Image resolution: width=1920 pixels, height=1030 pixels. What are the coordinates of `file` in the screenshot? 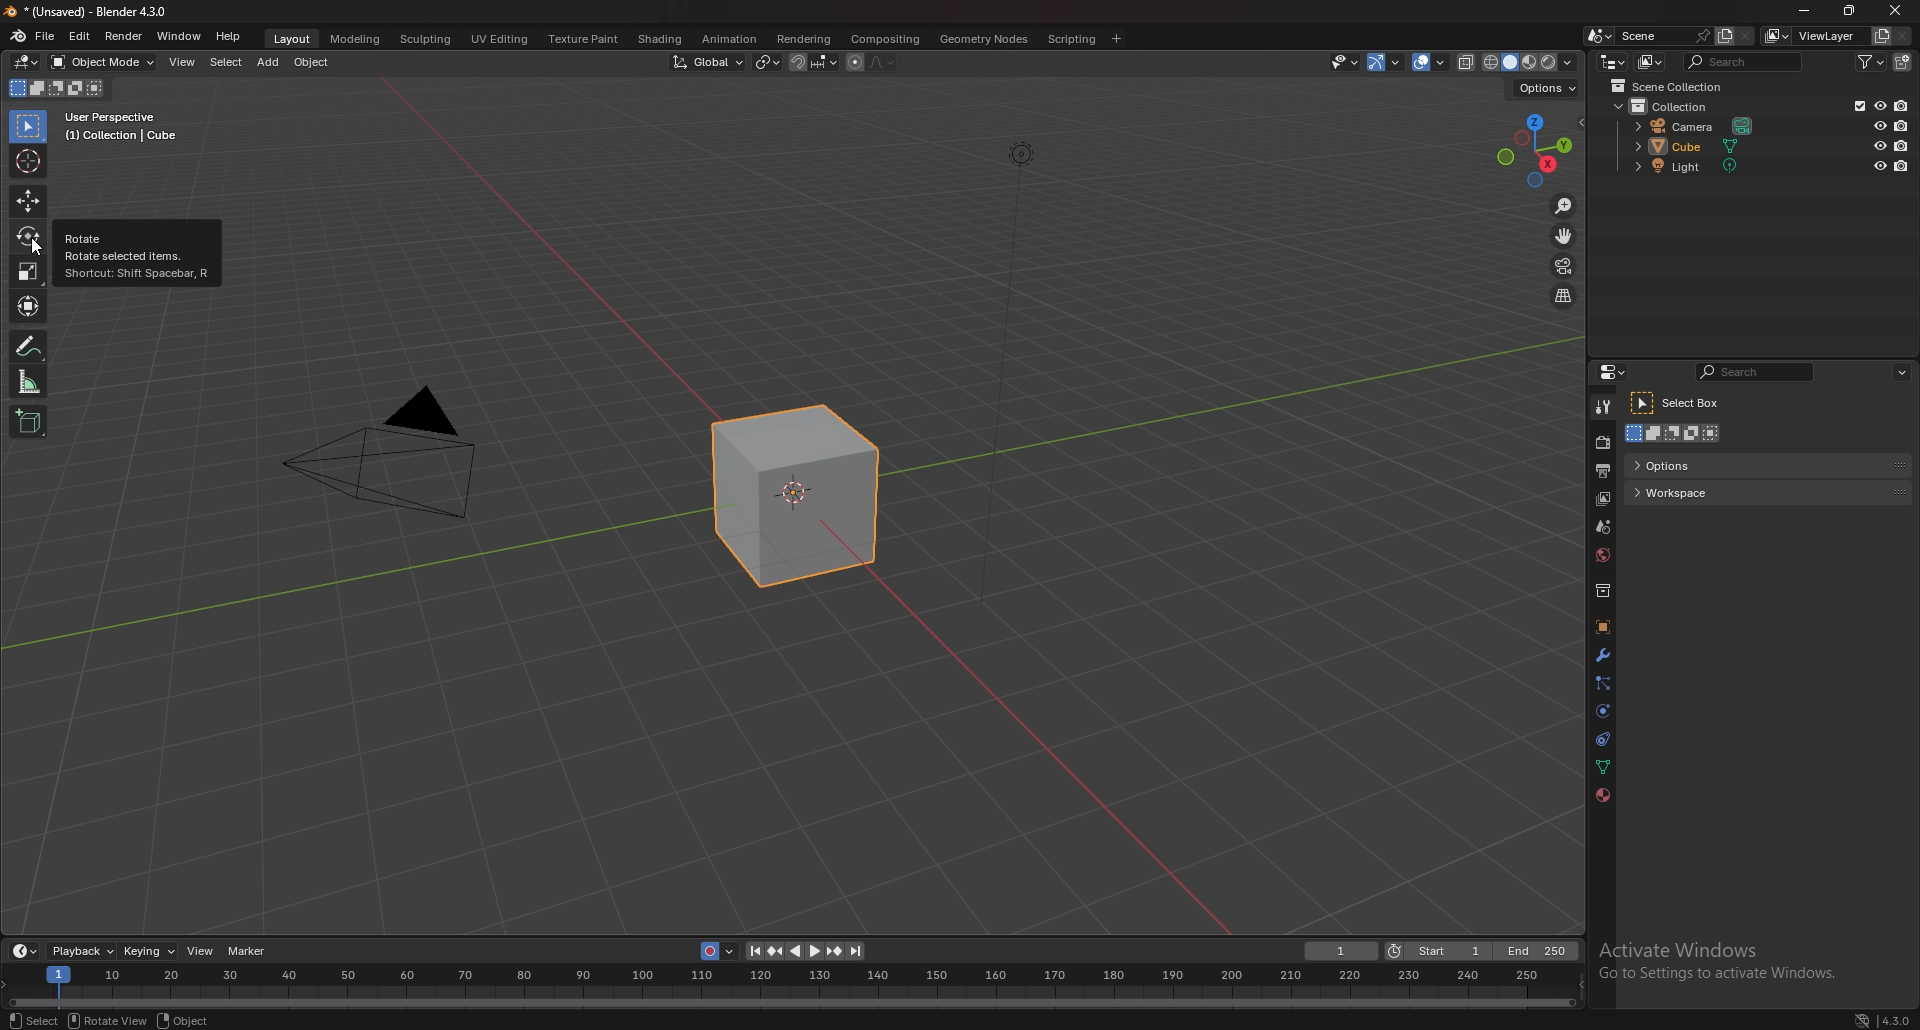 It's located at (45, 36).